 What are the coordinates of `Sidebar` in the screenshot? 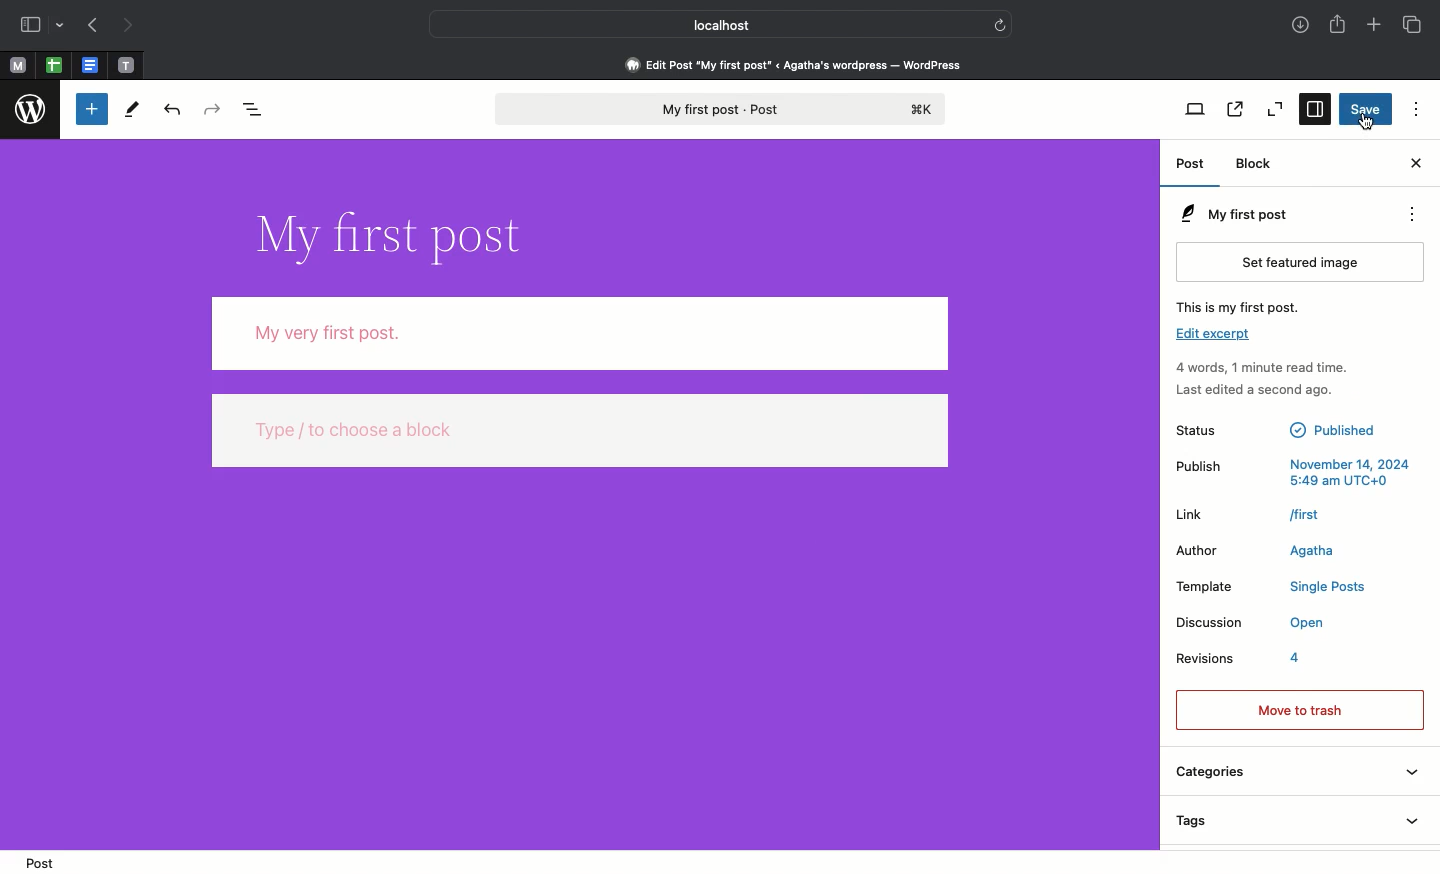 It's located at (43, 26).